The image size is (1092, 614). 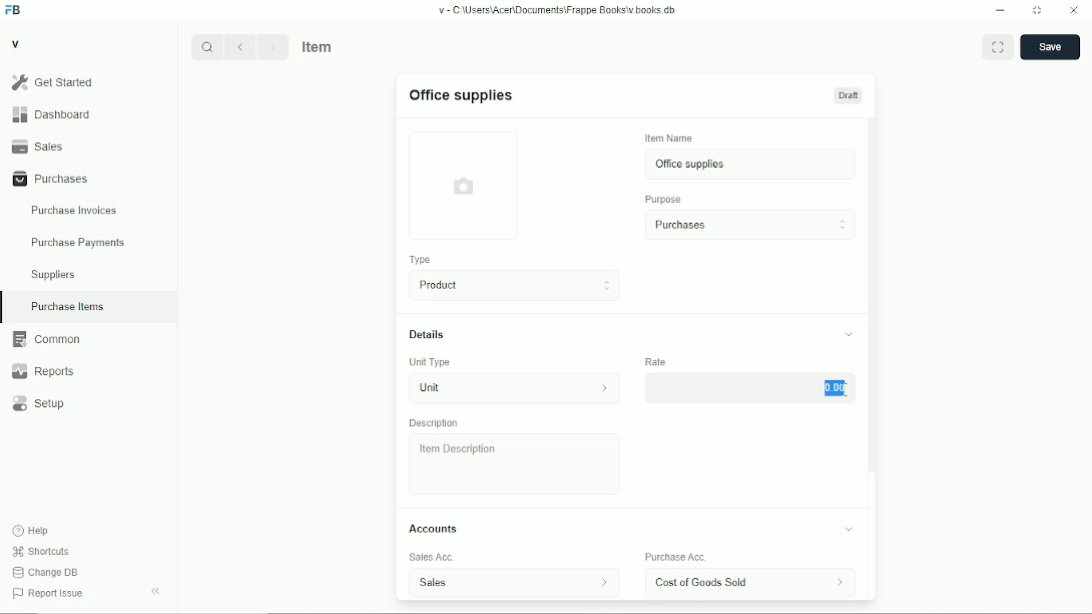 What do you see at coordinates (465, 185) in the screenshot?
I see `photo upload field` at bounding box center [465, 185].